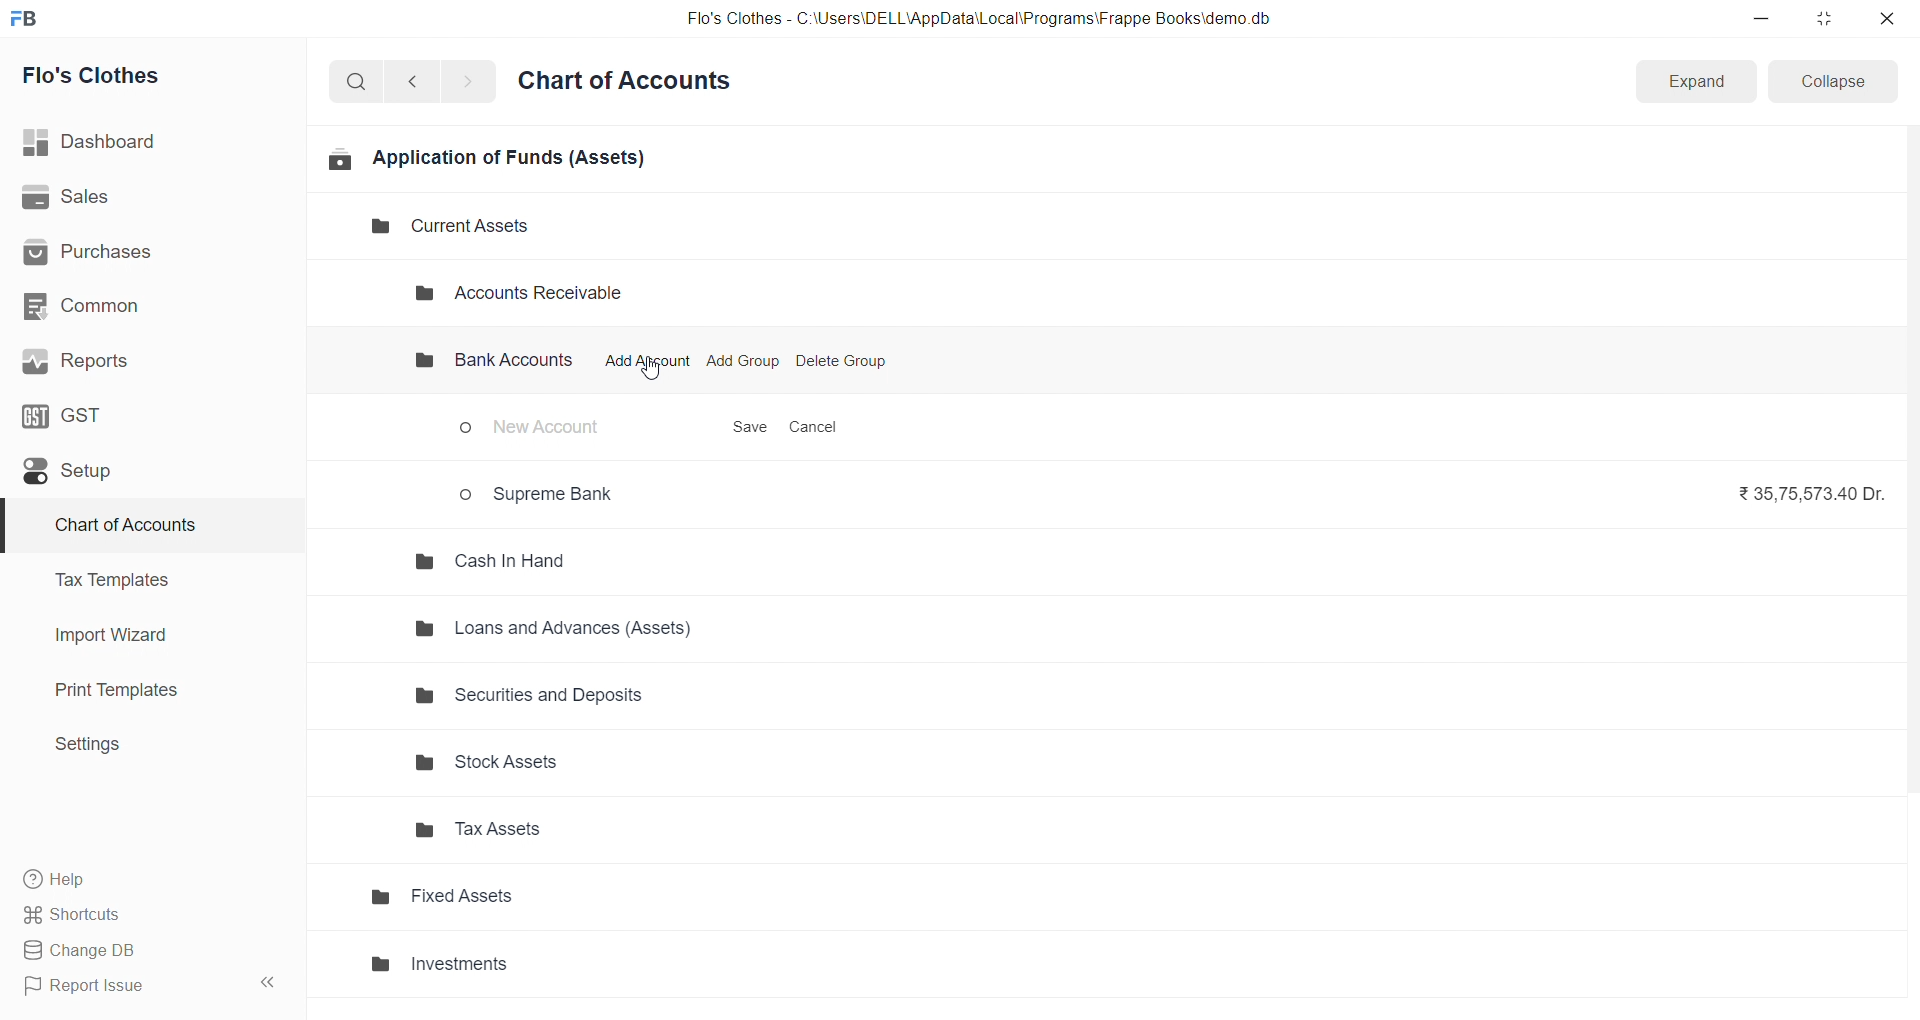 The image size is (1920, 1020). Describe the element at coordinates (434, 227) in the screenshot. I see `Current Assets` at that location.